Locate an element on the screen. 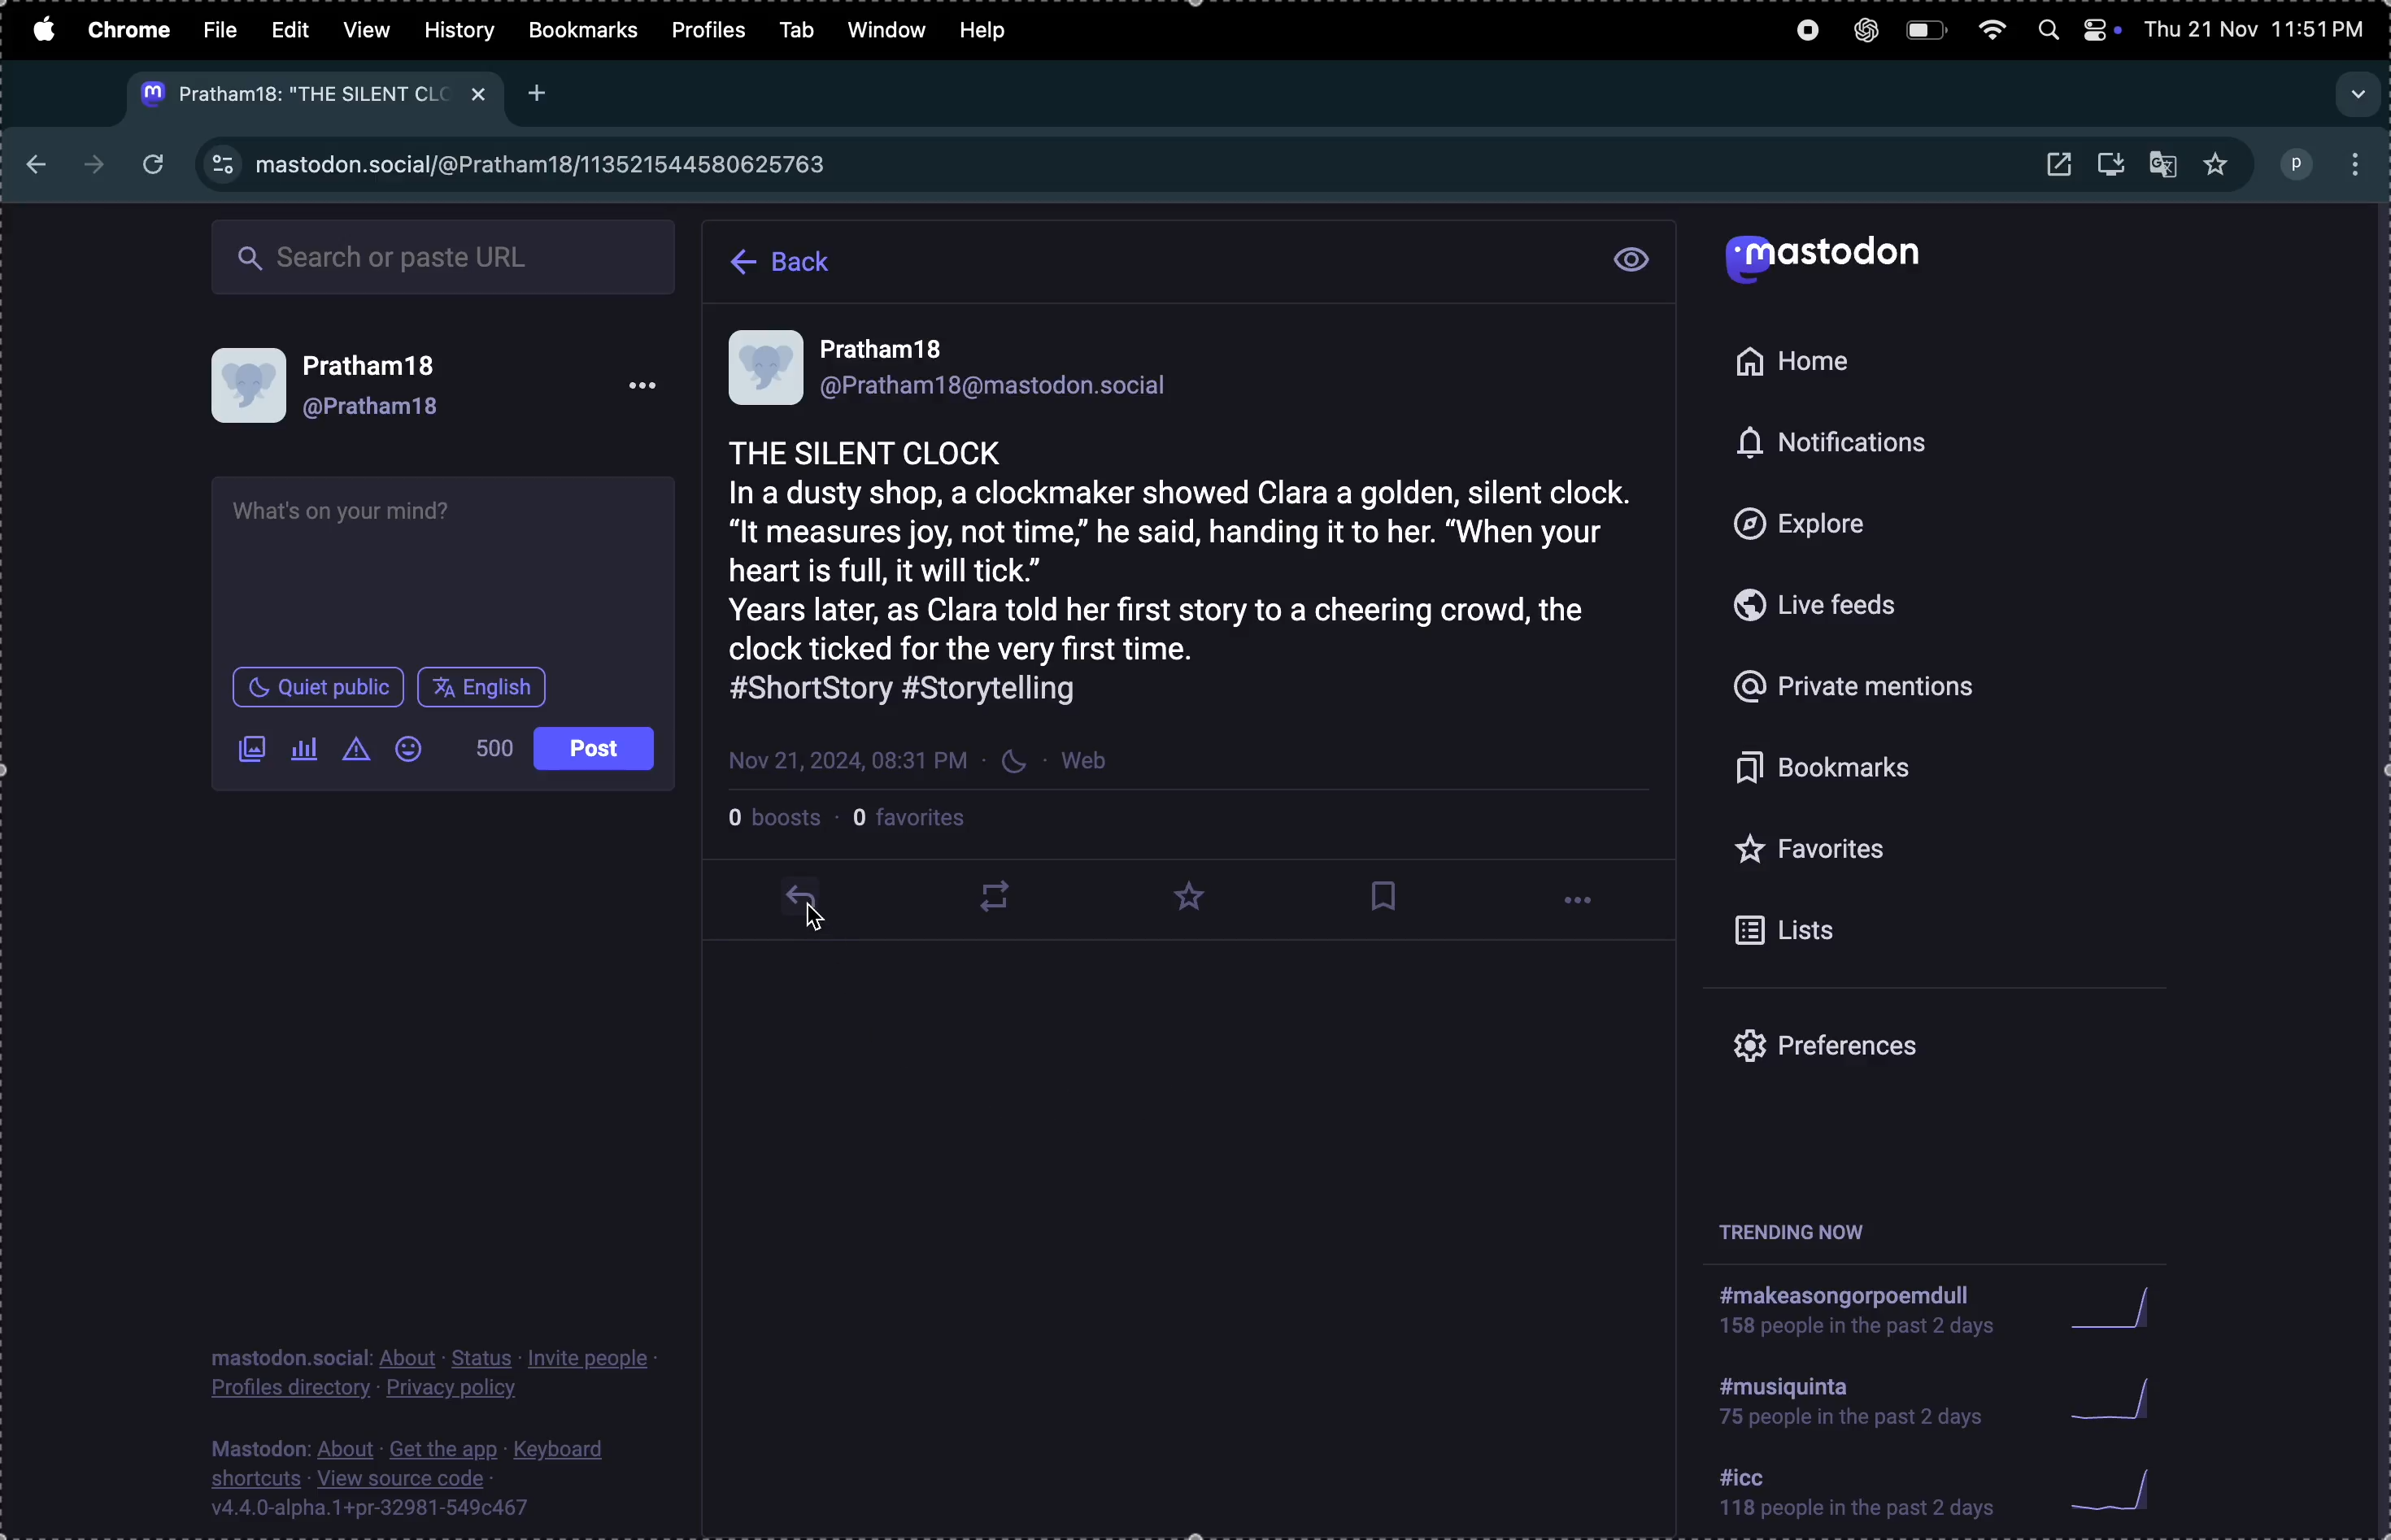 Image resolution: width=2391 pixels, height=1540 pixels. chrome is located at coordinates (131, 32).